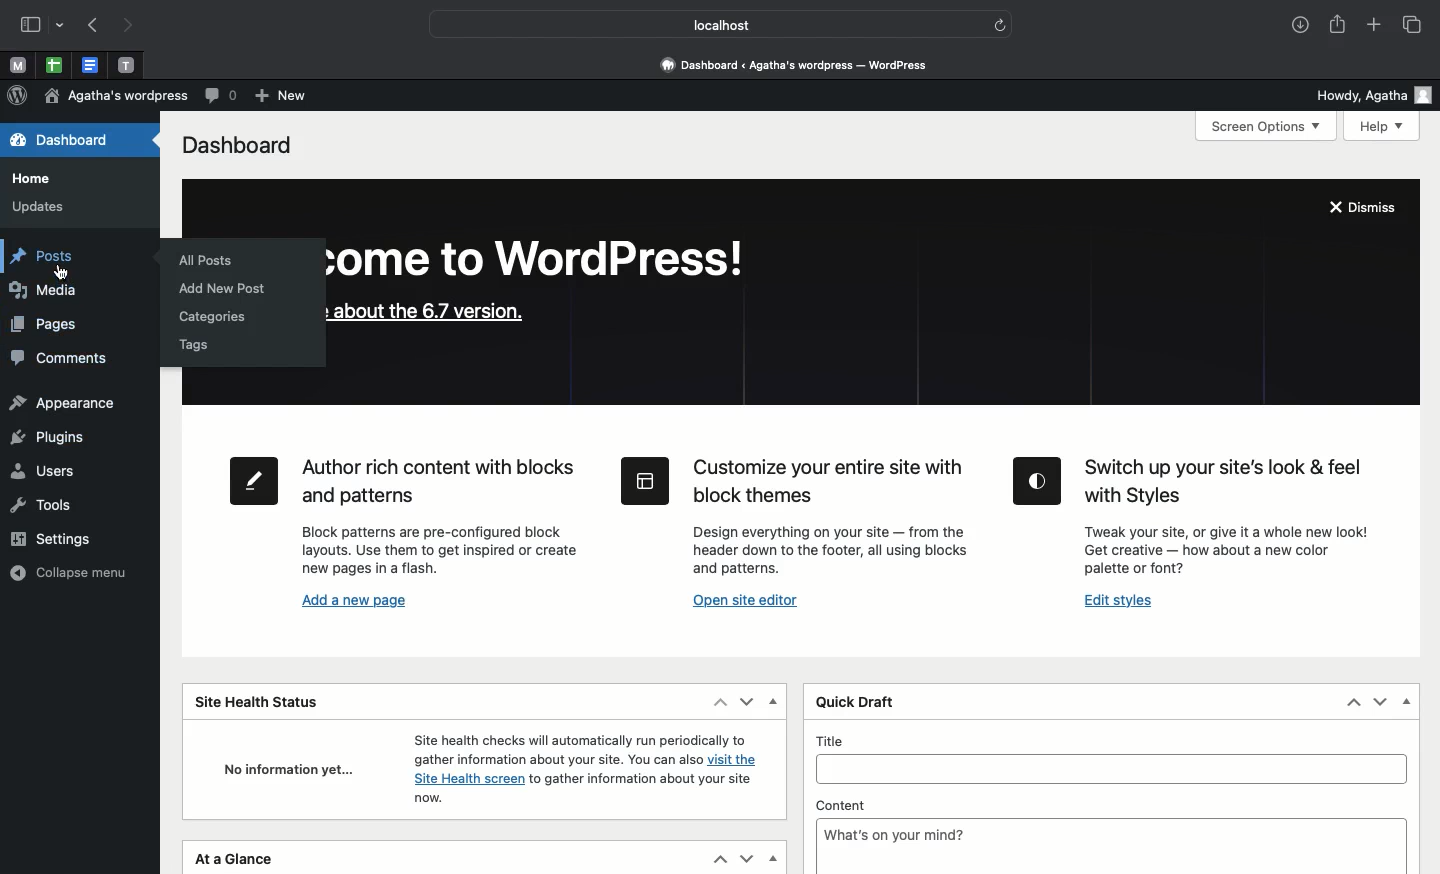 The height and width of the screenshot is (874, 1440). Describe the element at coordinates (708, 24) in the screenshot. I see `Local host` at that location.